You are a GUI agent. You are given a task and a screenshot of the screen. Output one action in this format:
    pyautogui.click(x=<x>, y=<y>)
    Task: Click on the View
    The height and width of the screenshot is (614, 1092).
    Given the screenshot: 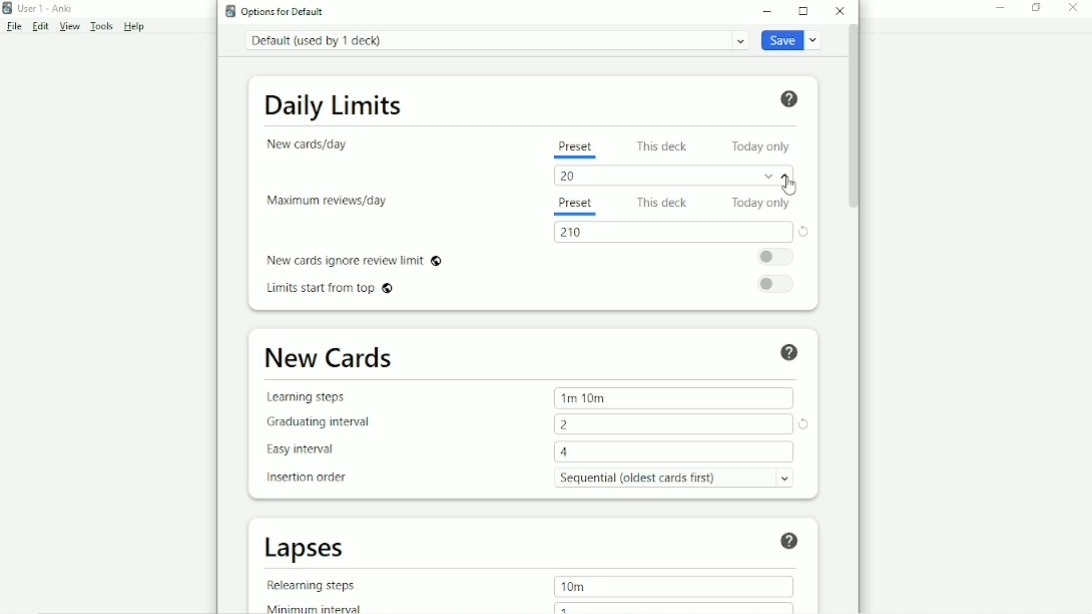 What is the action you would take?
    pyautogui.click(x=68, y=27)
    